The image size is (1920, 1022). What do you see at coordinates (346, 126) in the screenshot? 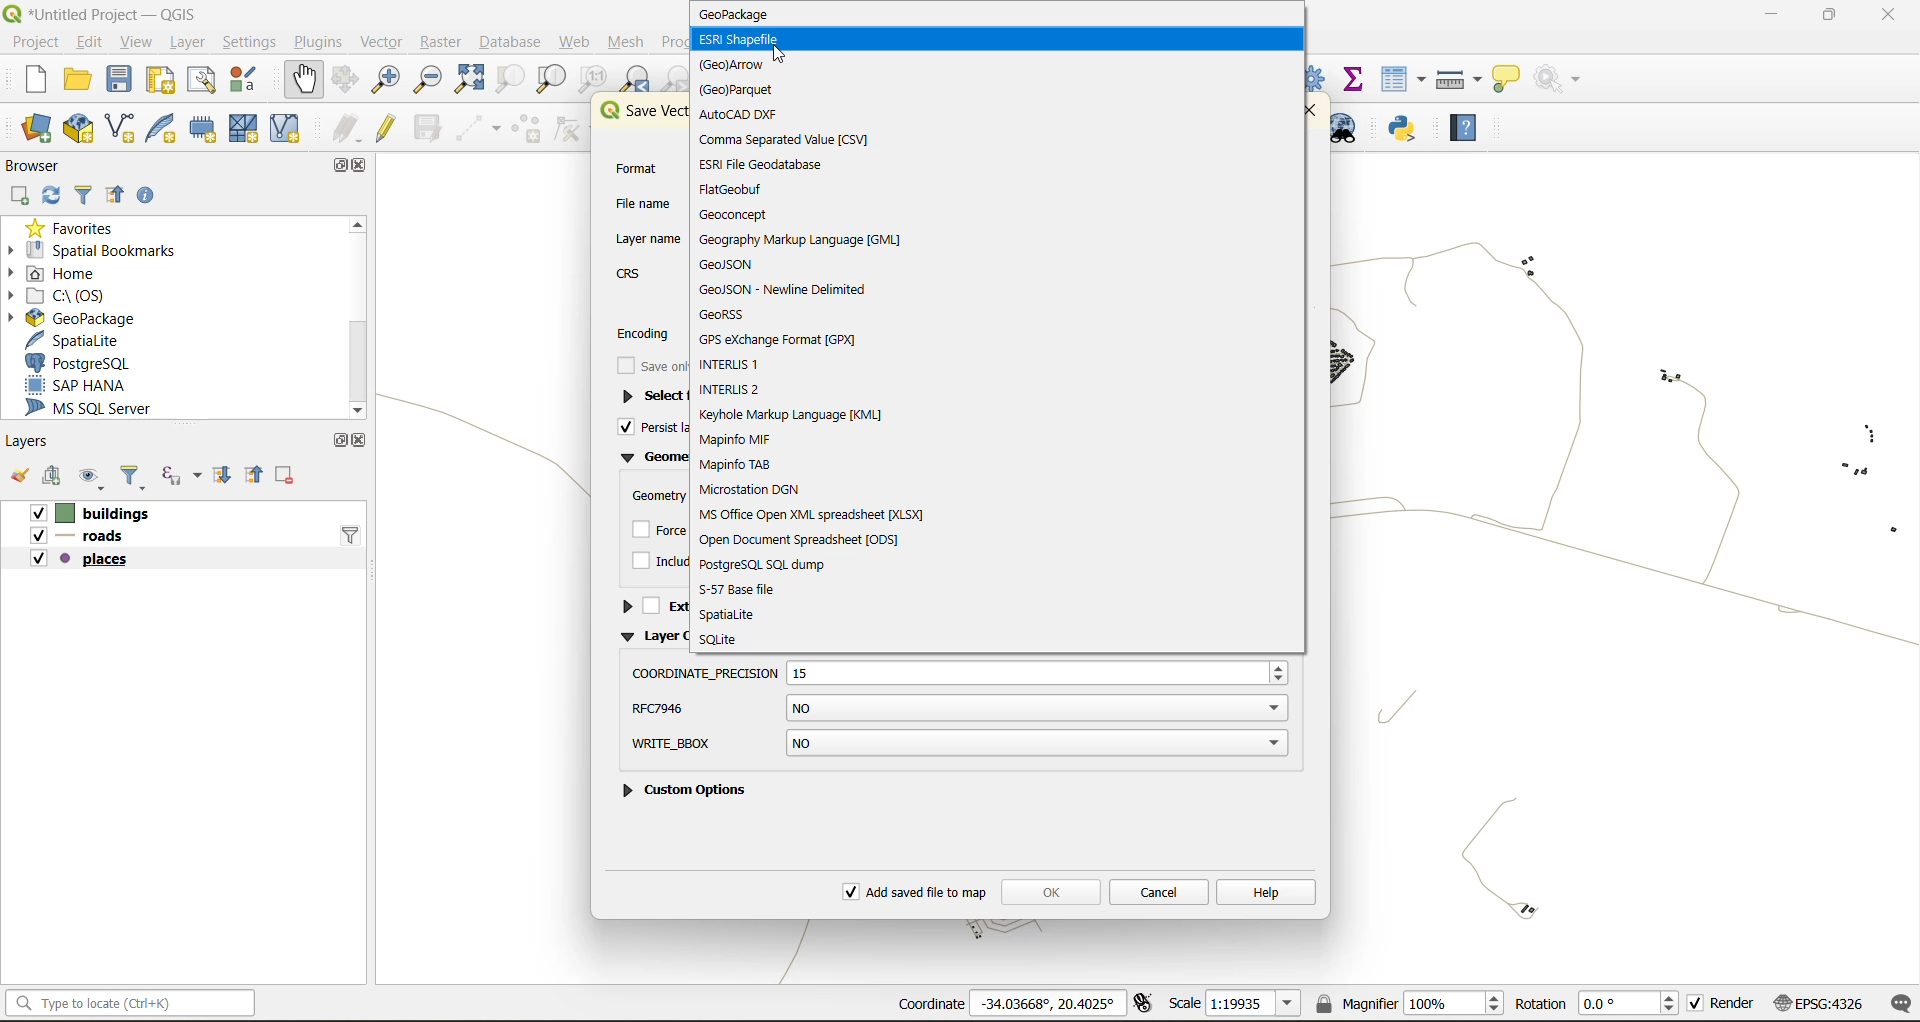
I see `edits` at bounding box center [346, 126].